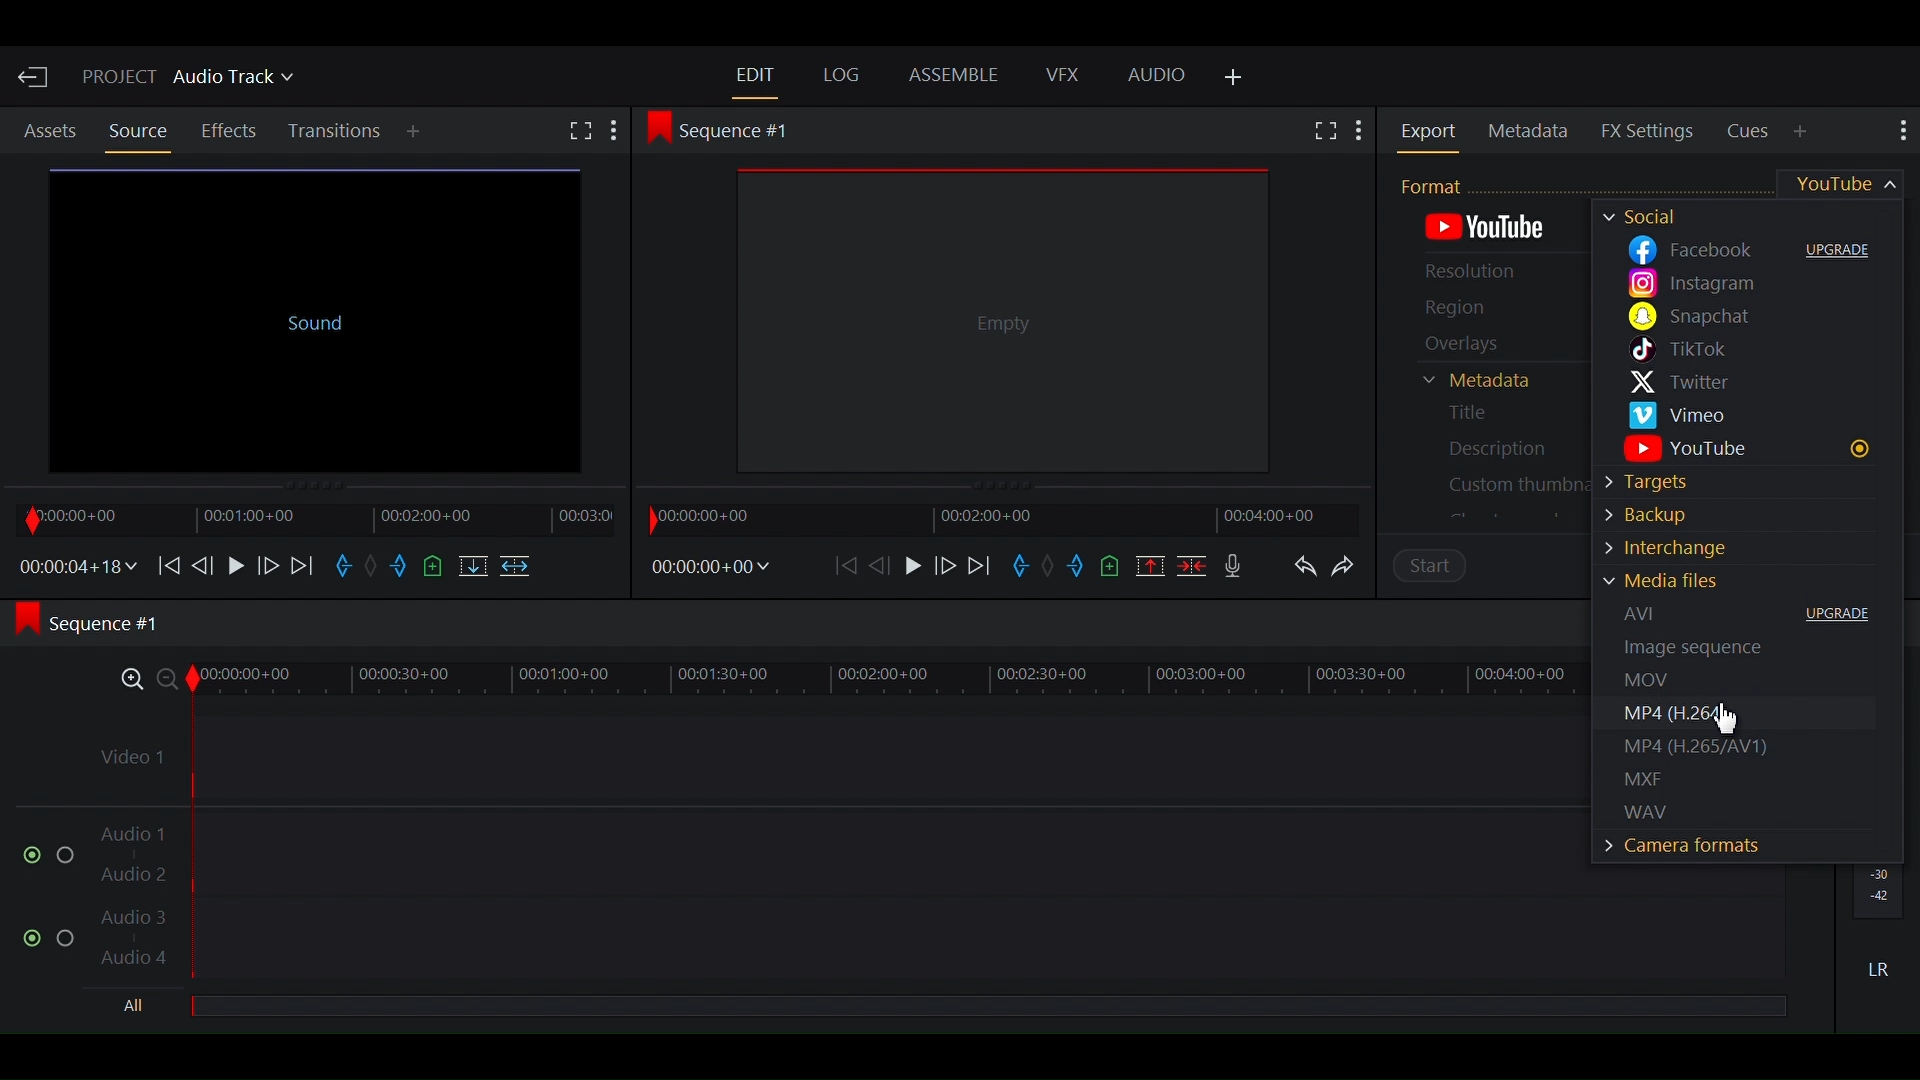 Image resolution: width=1920 pixels, height=1080 pixels. I want to click on Insert into the target sequence, so click(517, 568).